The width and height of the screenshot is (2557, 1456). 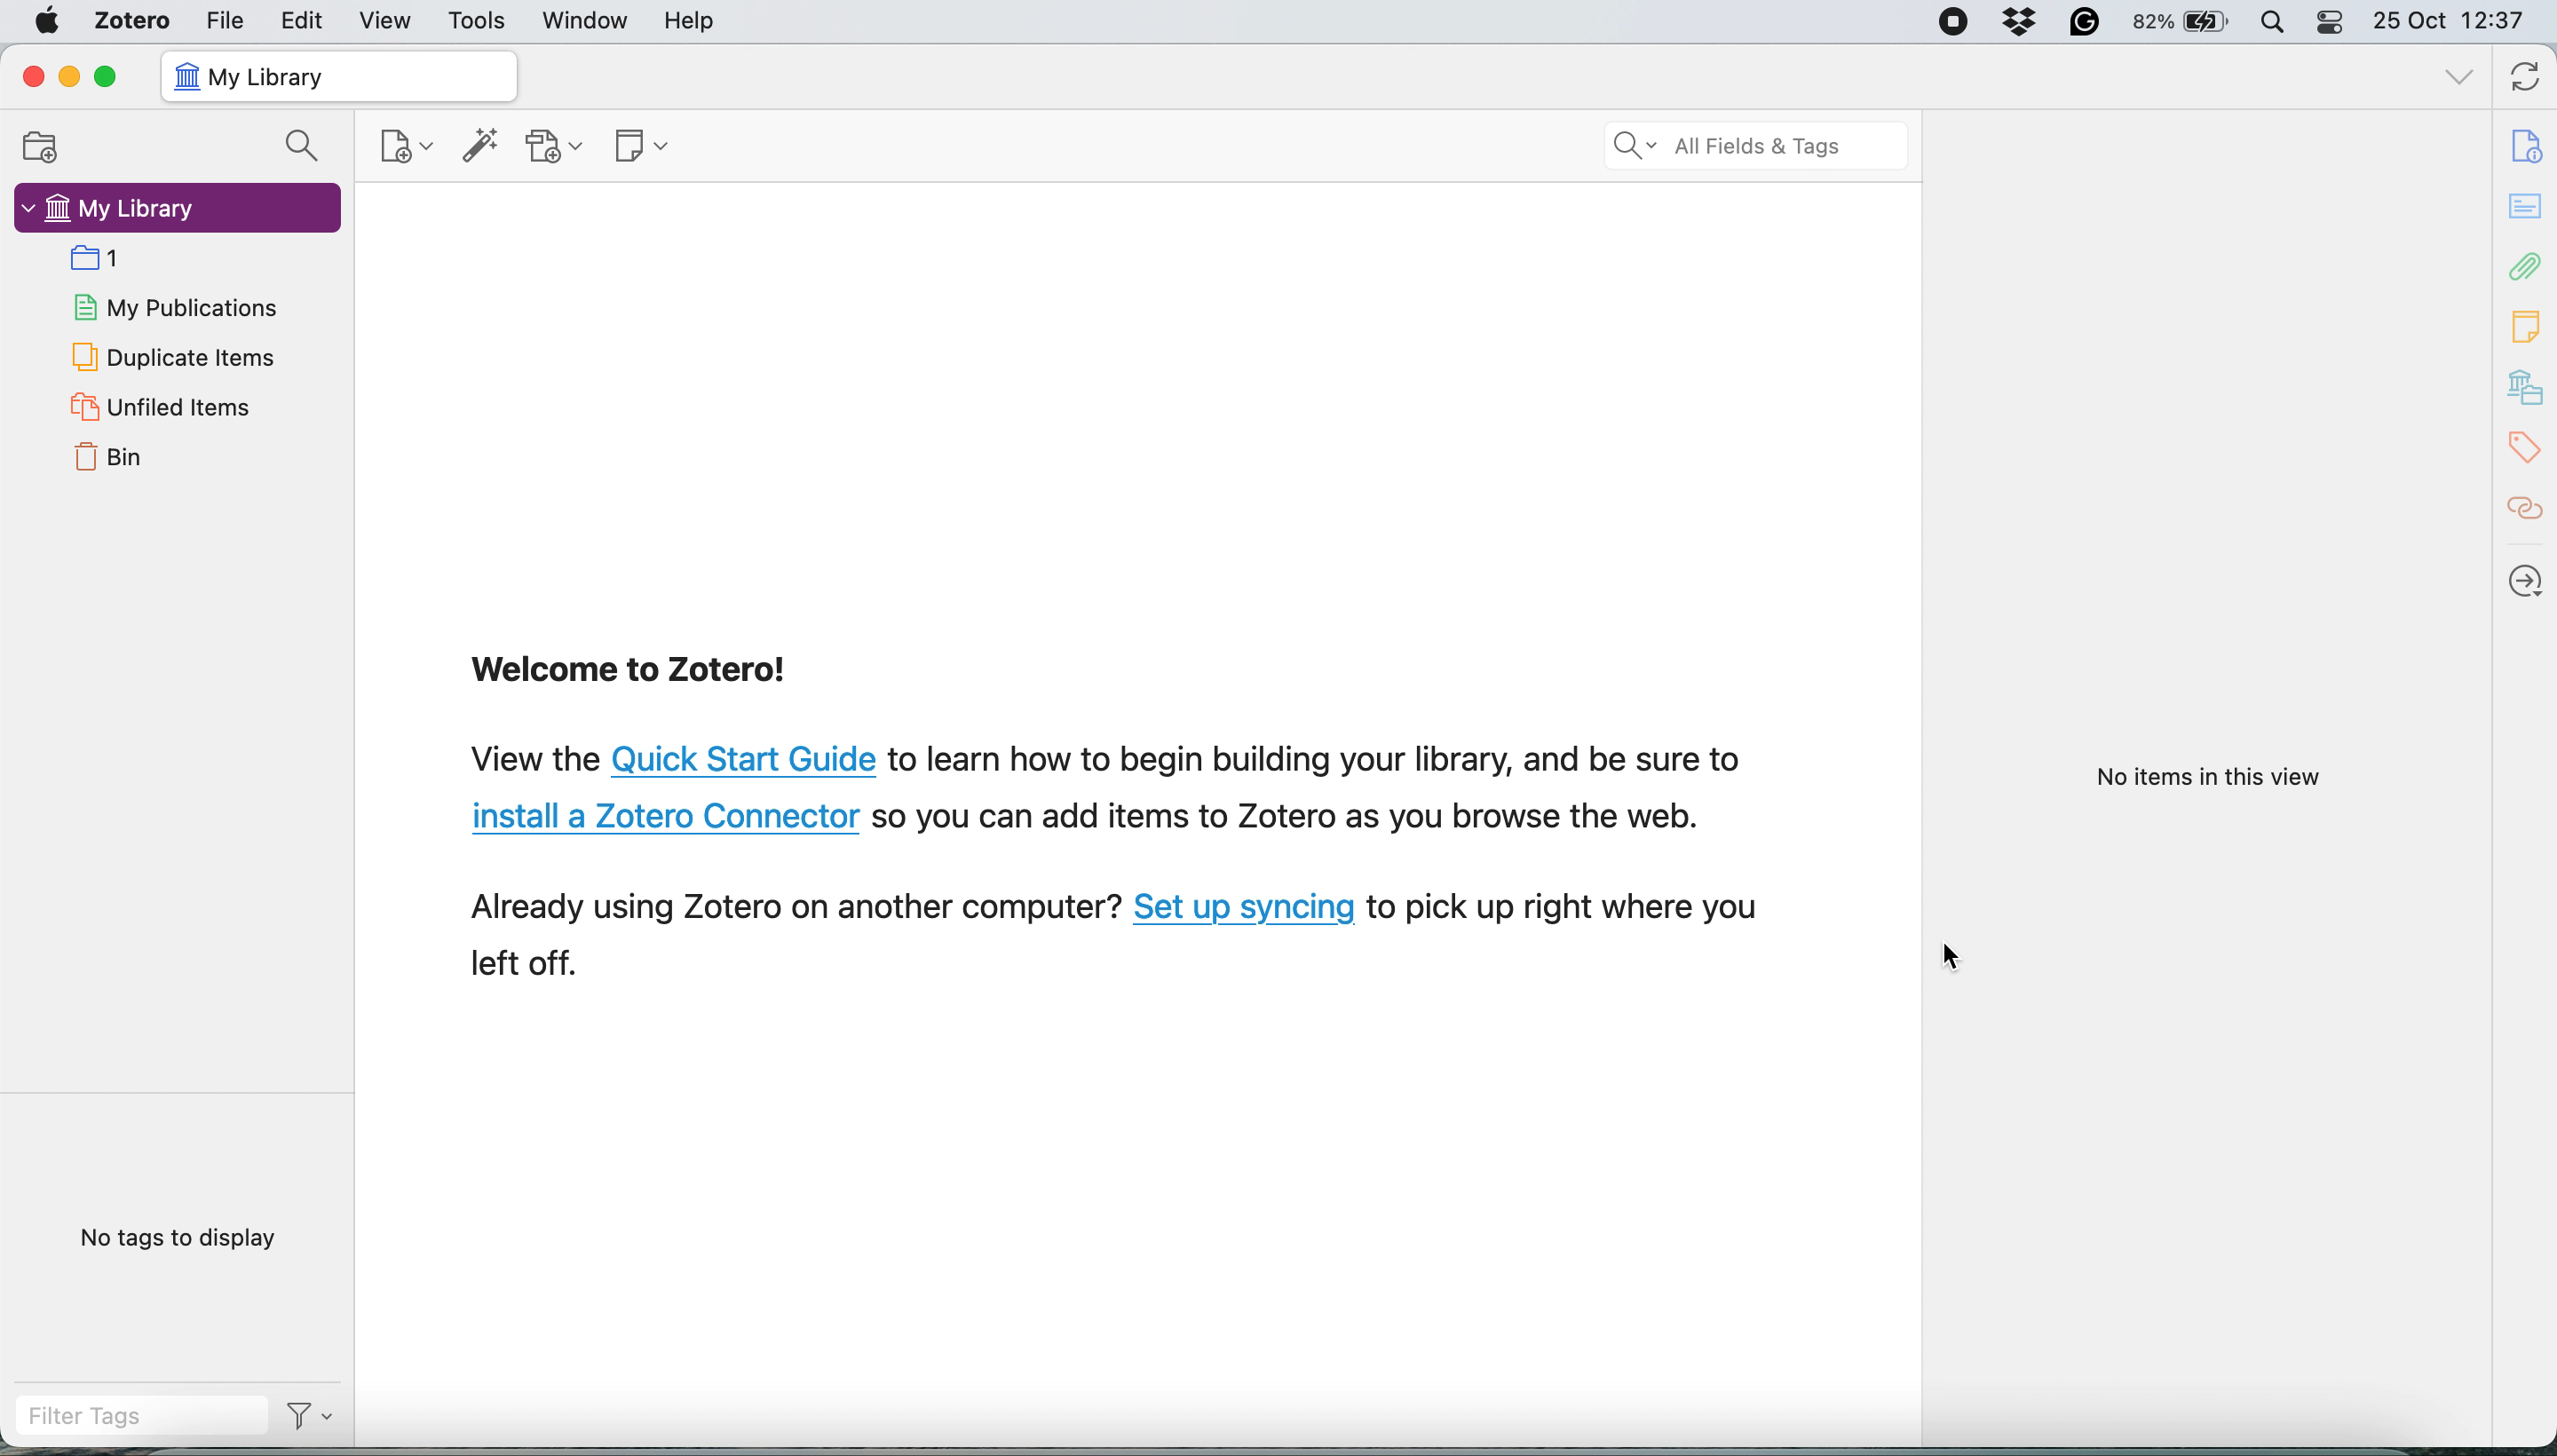 I want to click on my library, so click(x=339, y=76).